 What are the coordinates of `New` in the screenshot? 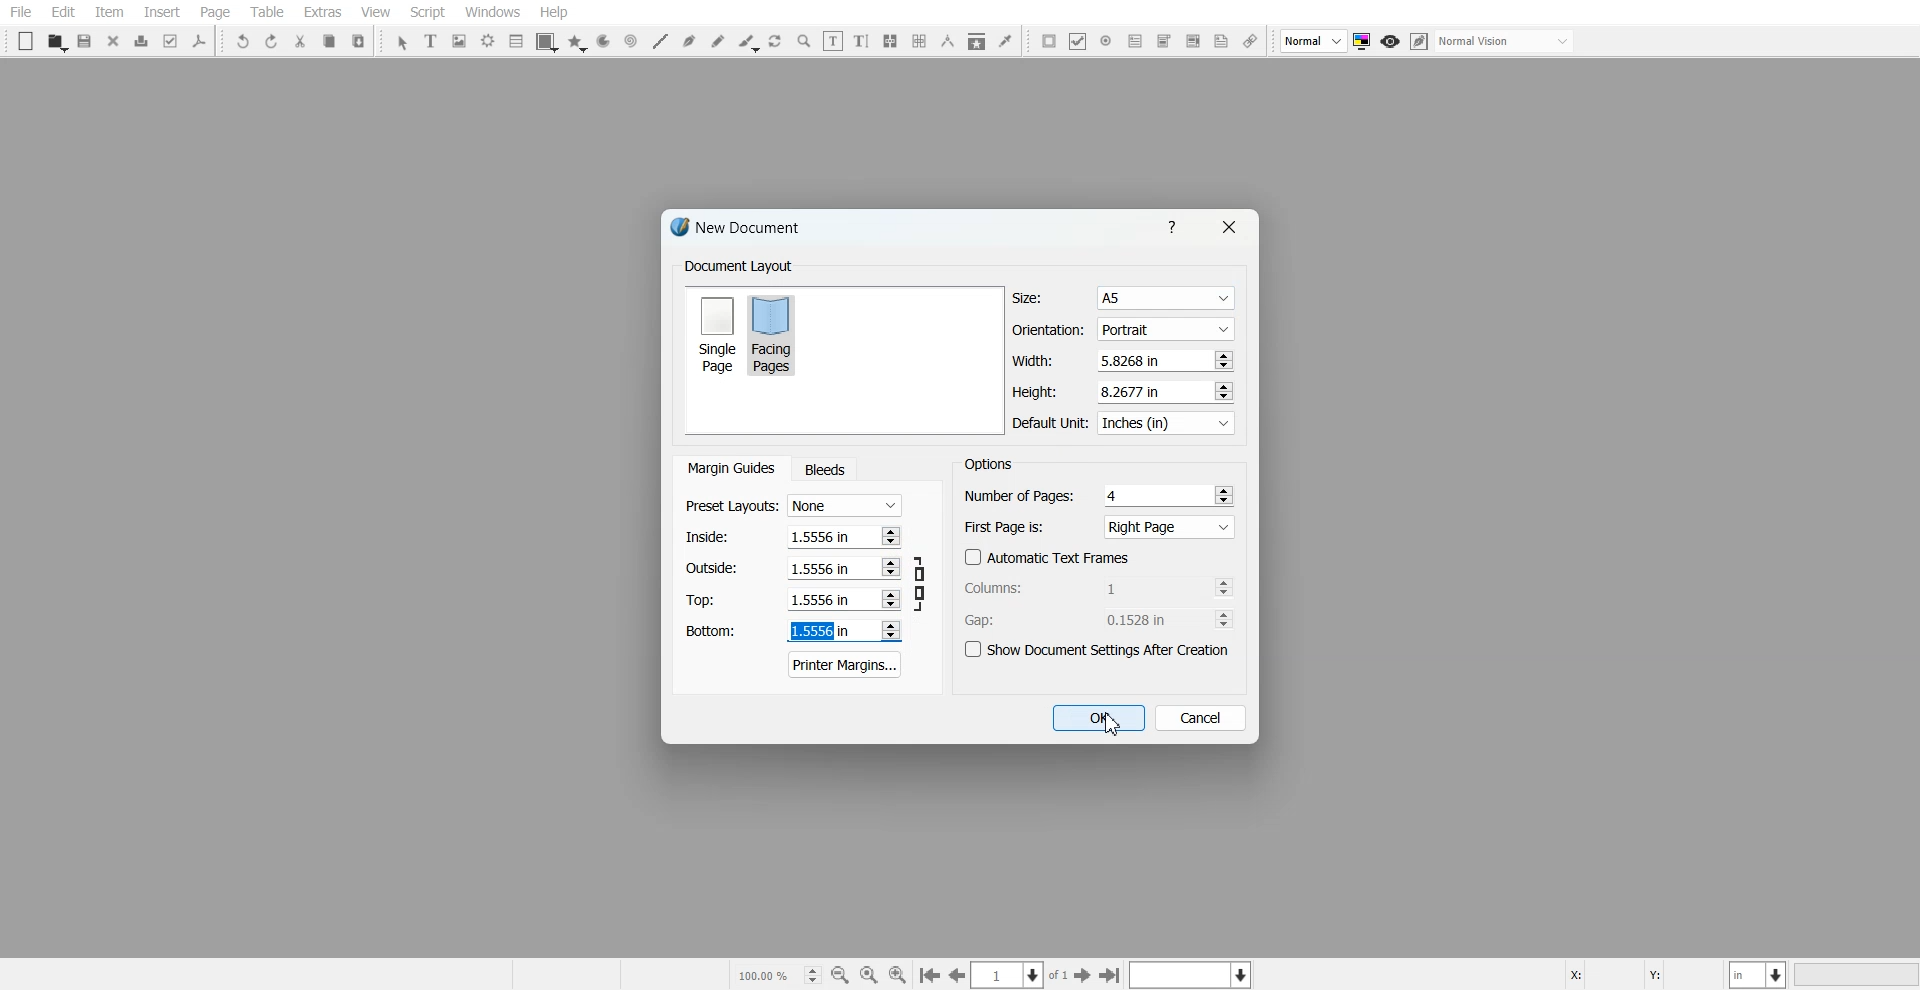 It's located at (26, 41).